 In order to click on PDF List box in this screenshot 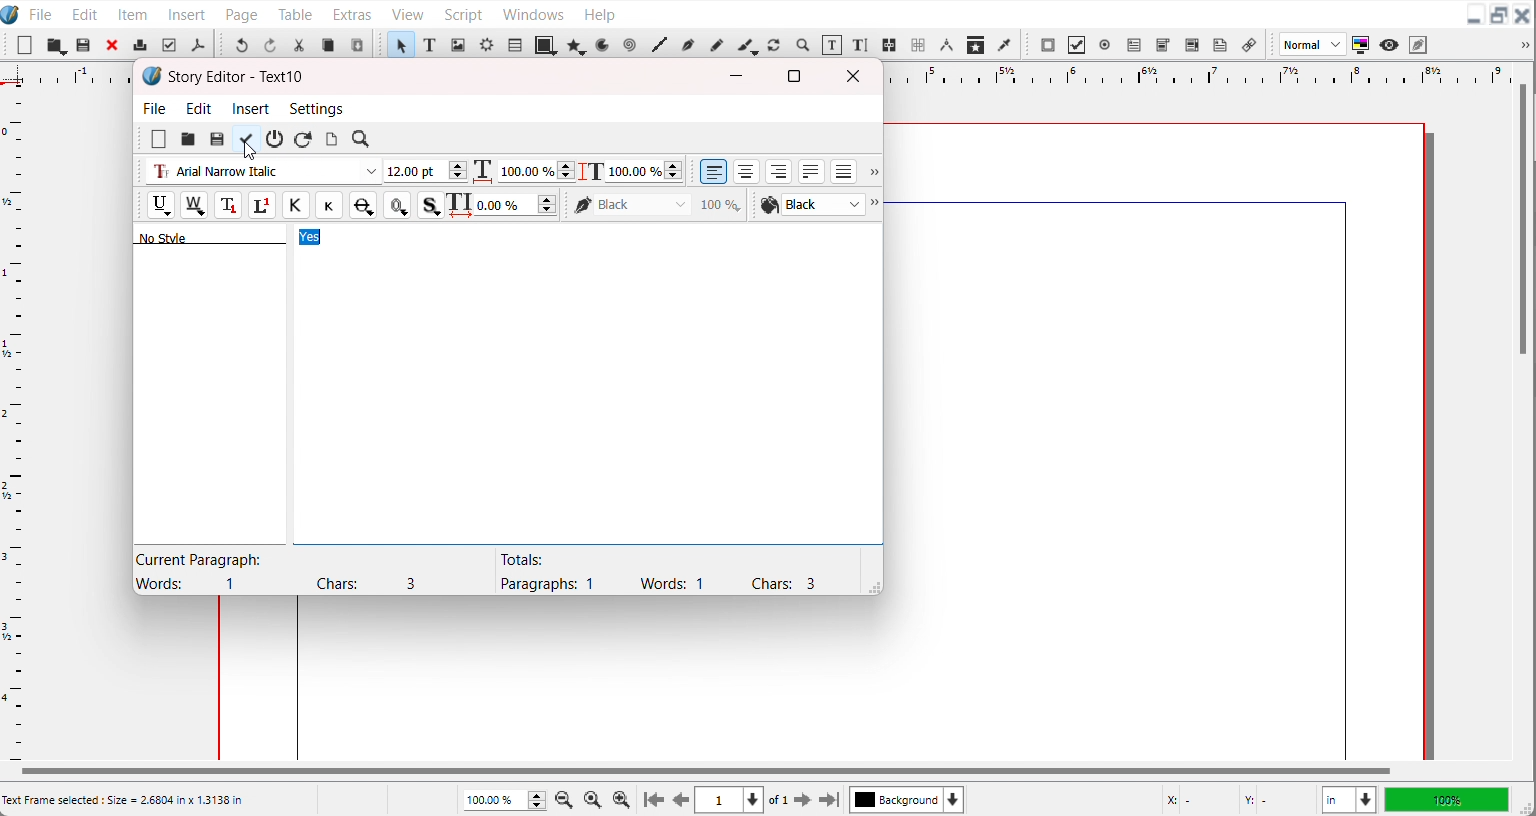, I will do `click(1193, 45)`.